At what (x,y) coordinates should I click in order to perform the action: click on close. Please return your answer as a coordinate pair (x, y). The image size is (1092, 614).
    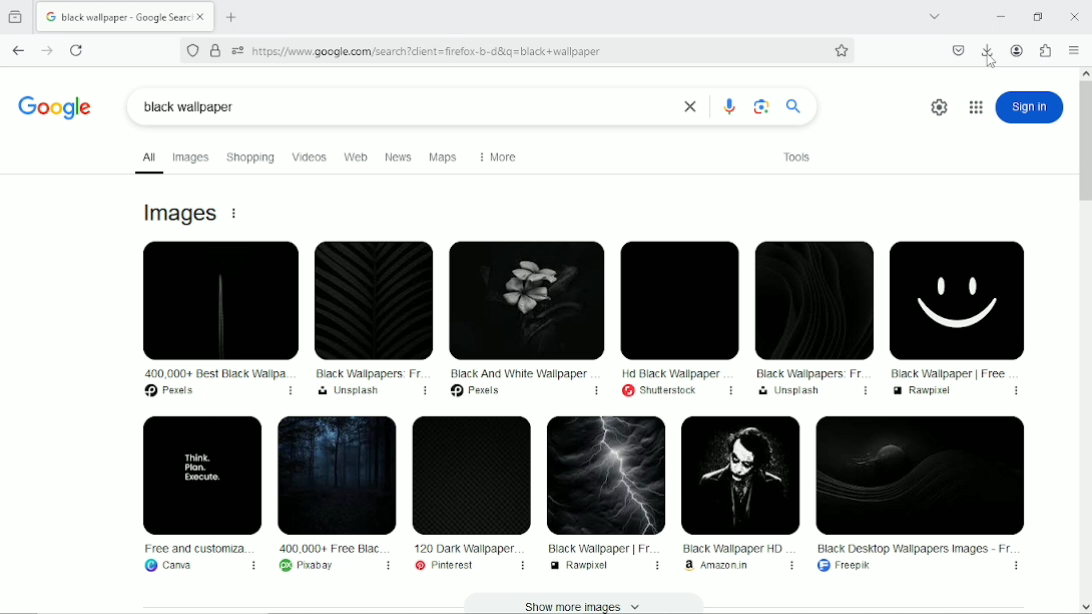
    Looking at the image, I should click on (688, 106).